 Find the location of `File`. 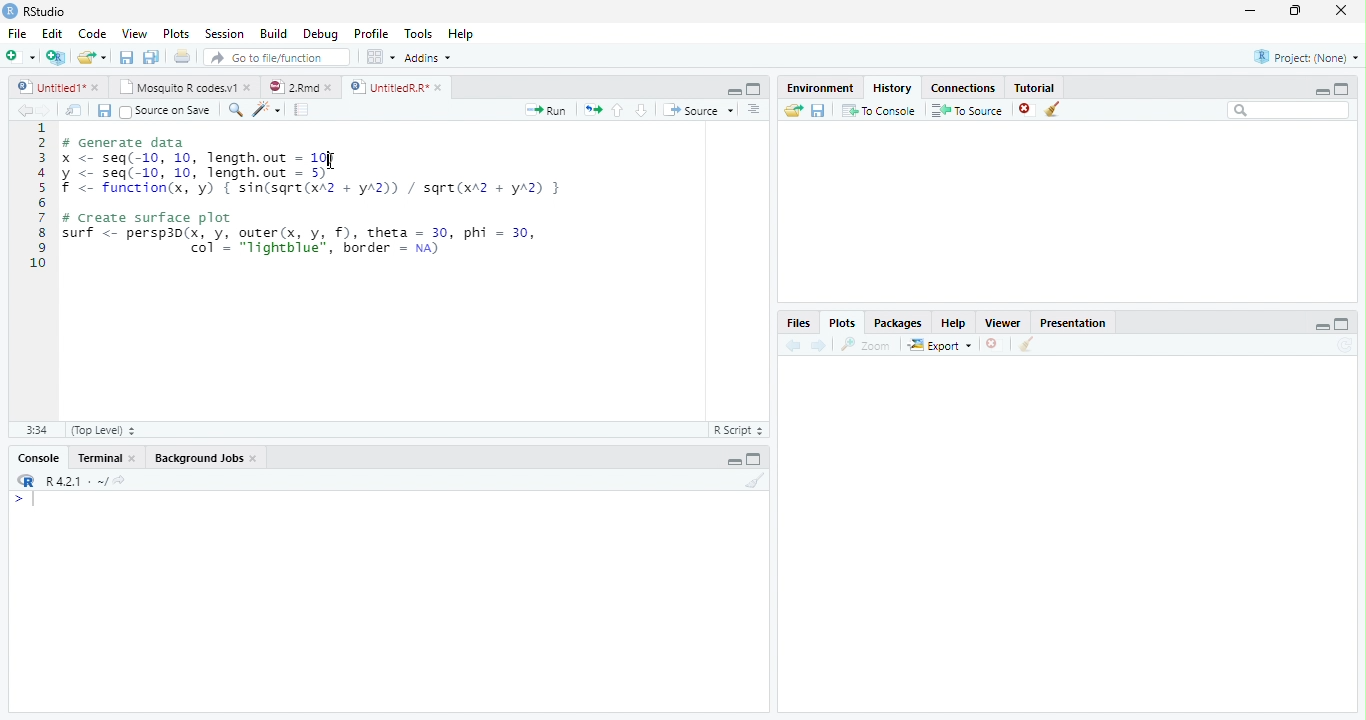

File is located at coordinates (17, 33).